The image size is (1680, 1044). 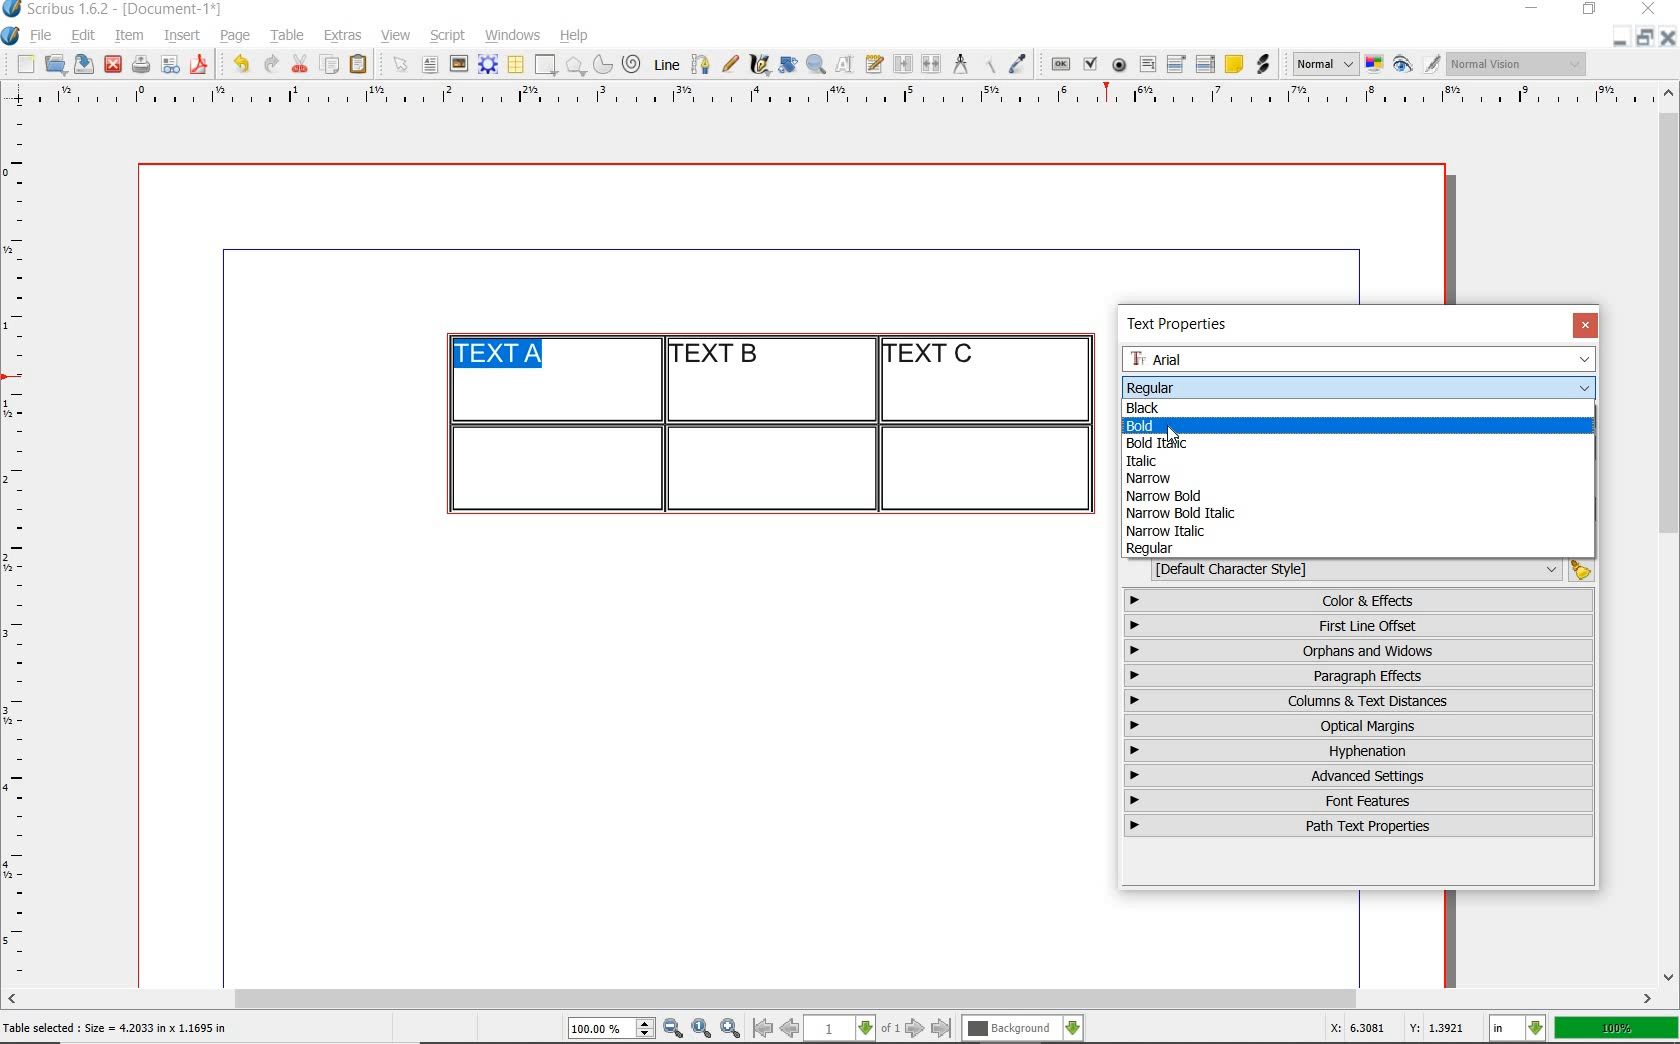 What do you see at coordinates (514, 36) in the screenshot?
I see `windows` at bounding box center [514, 36].